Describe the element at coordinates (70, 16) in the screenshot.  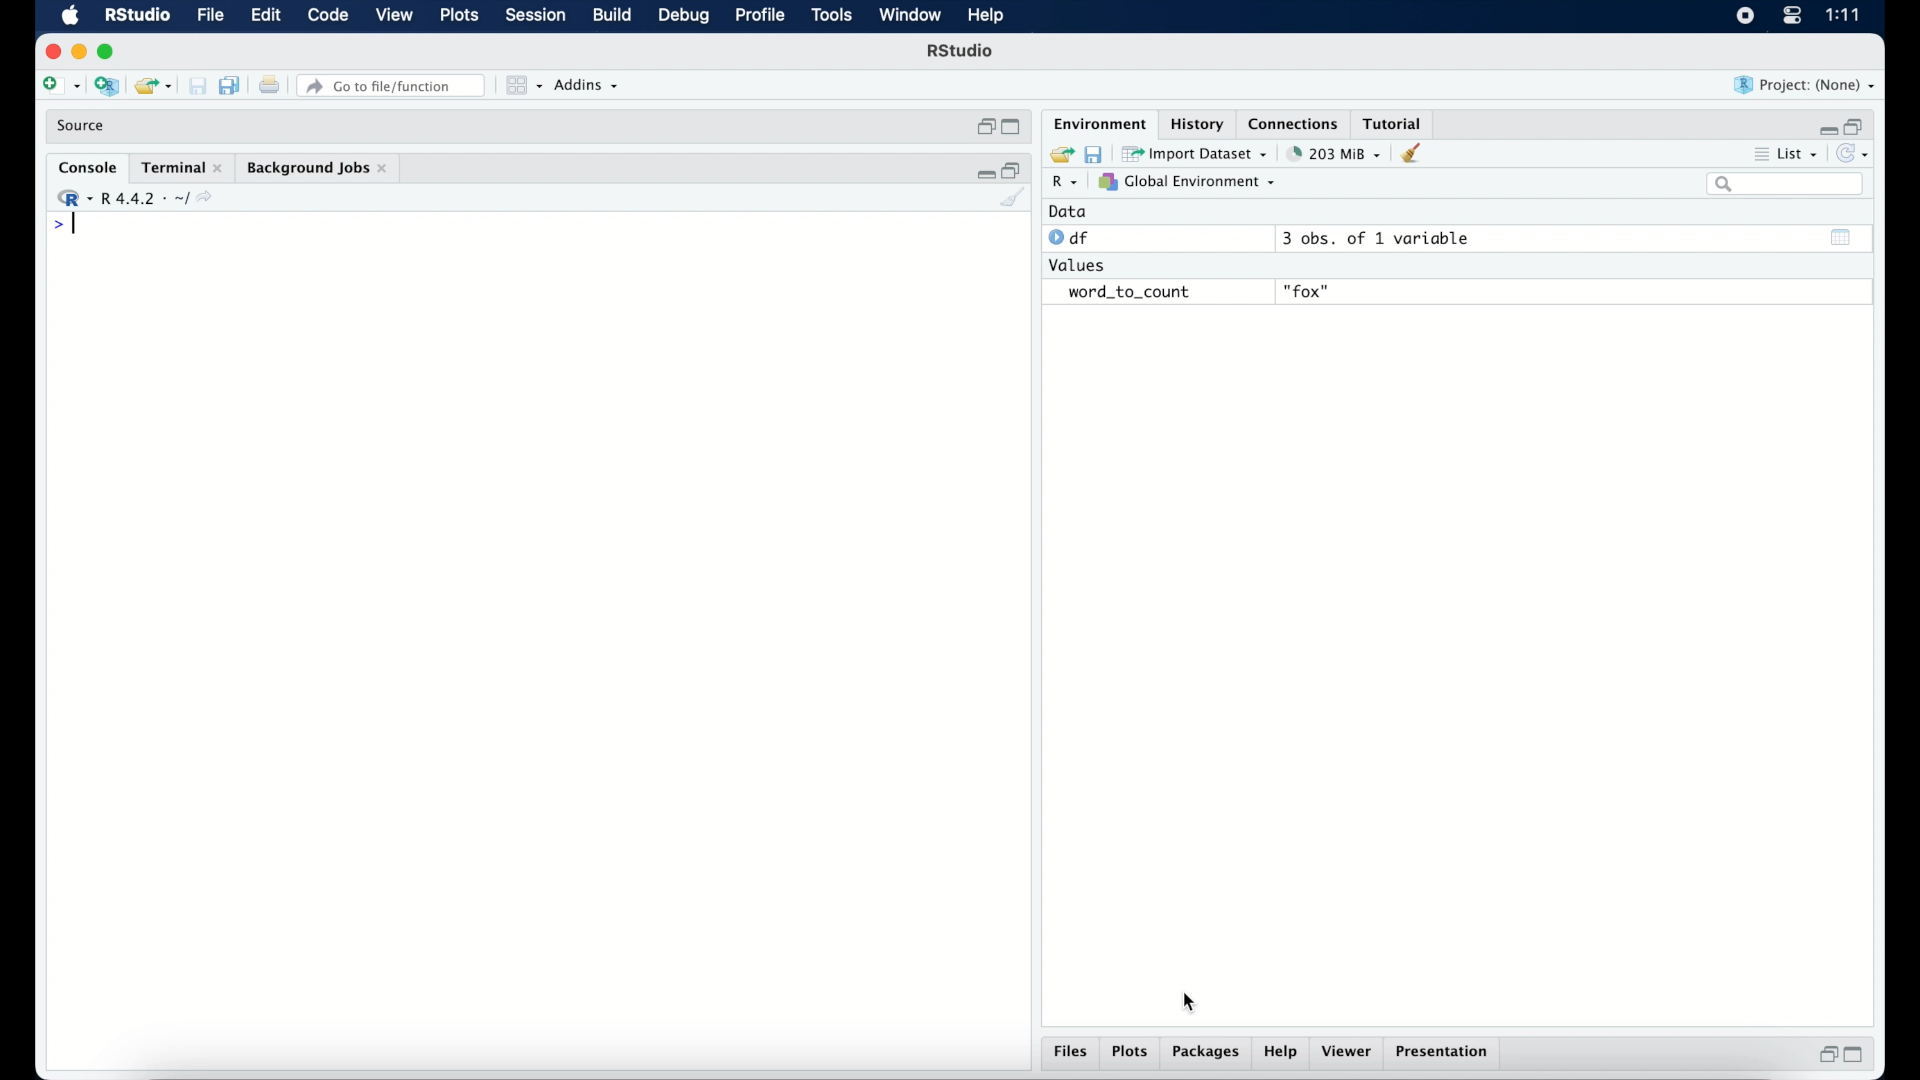
I see `macOS` at that location.